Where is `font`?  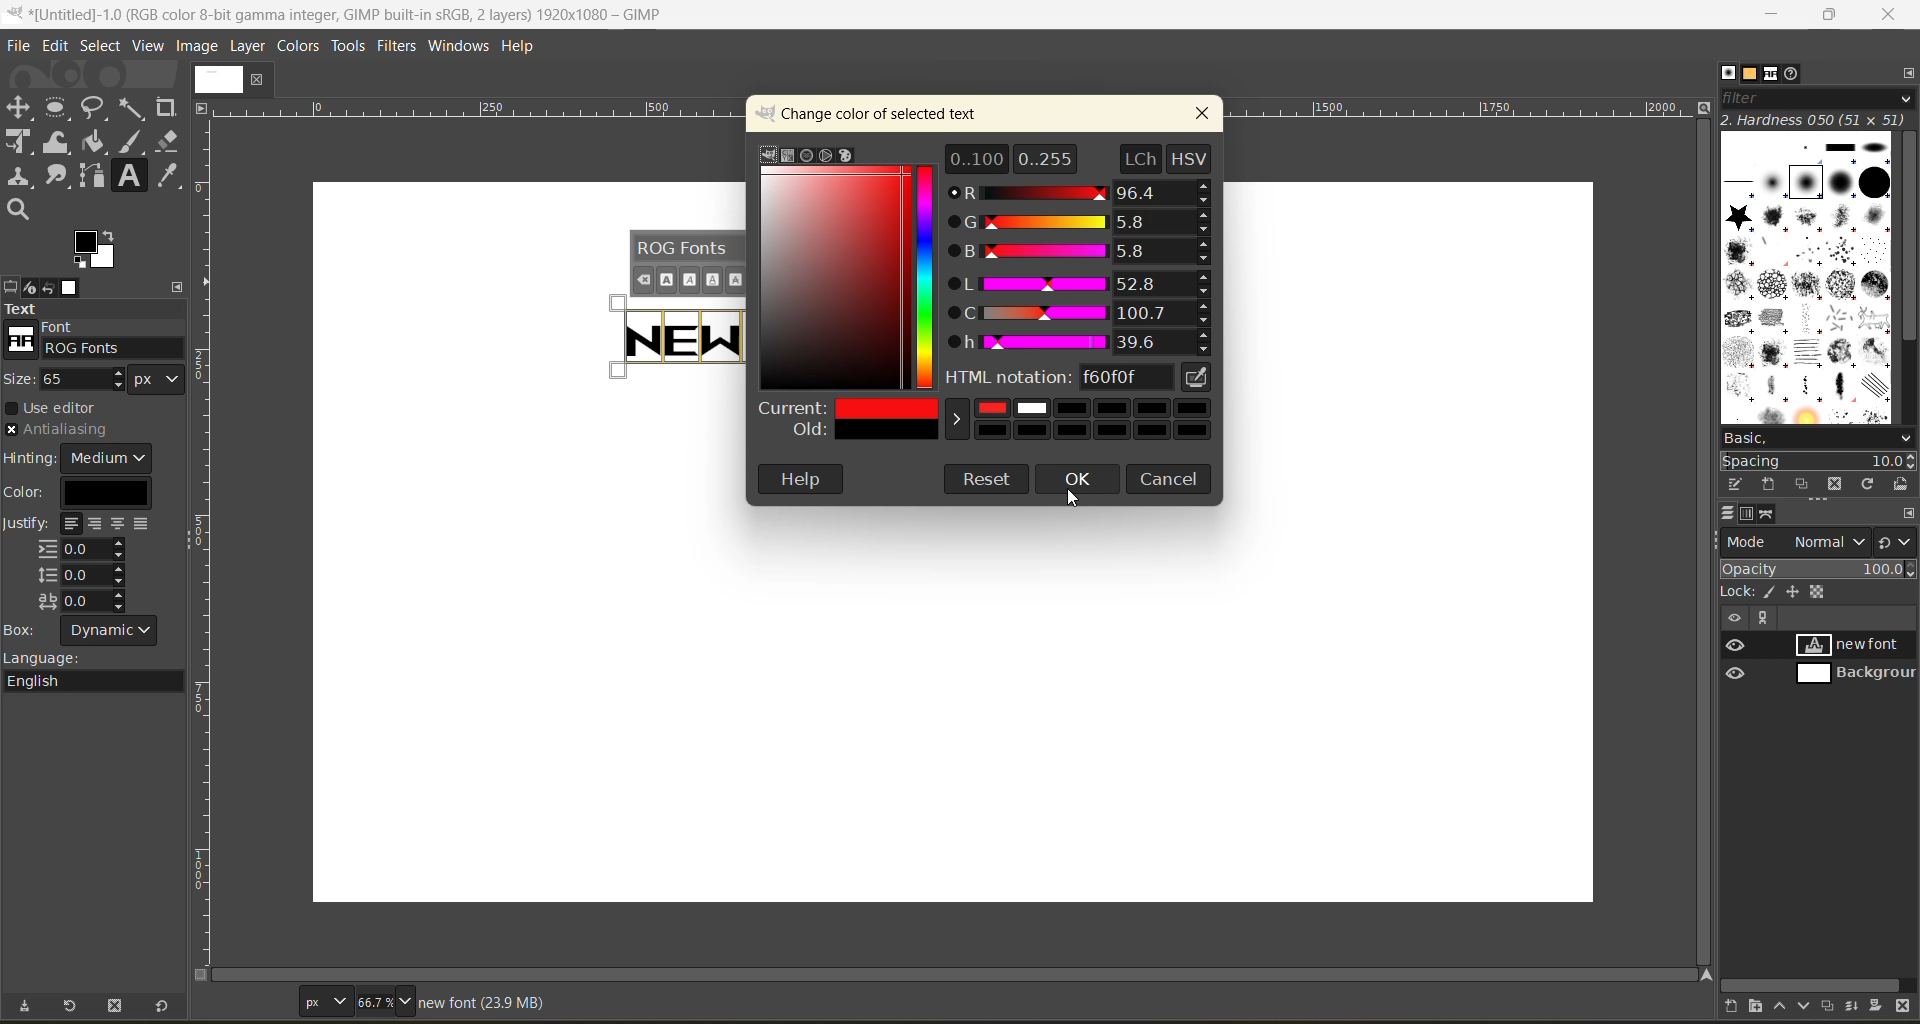
font is located at coordinates (97, 345).